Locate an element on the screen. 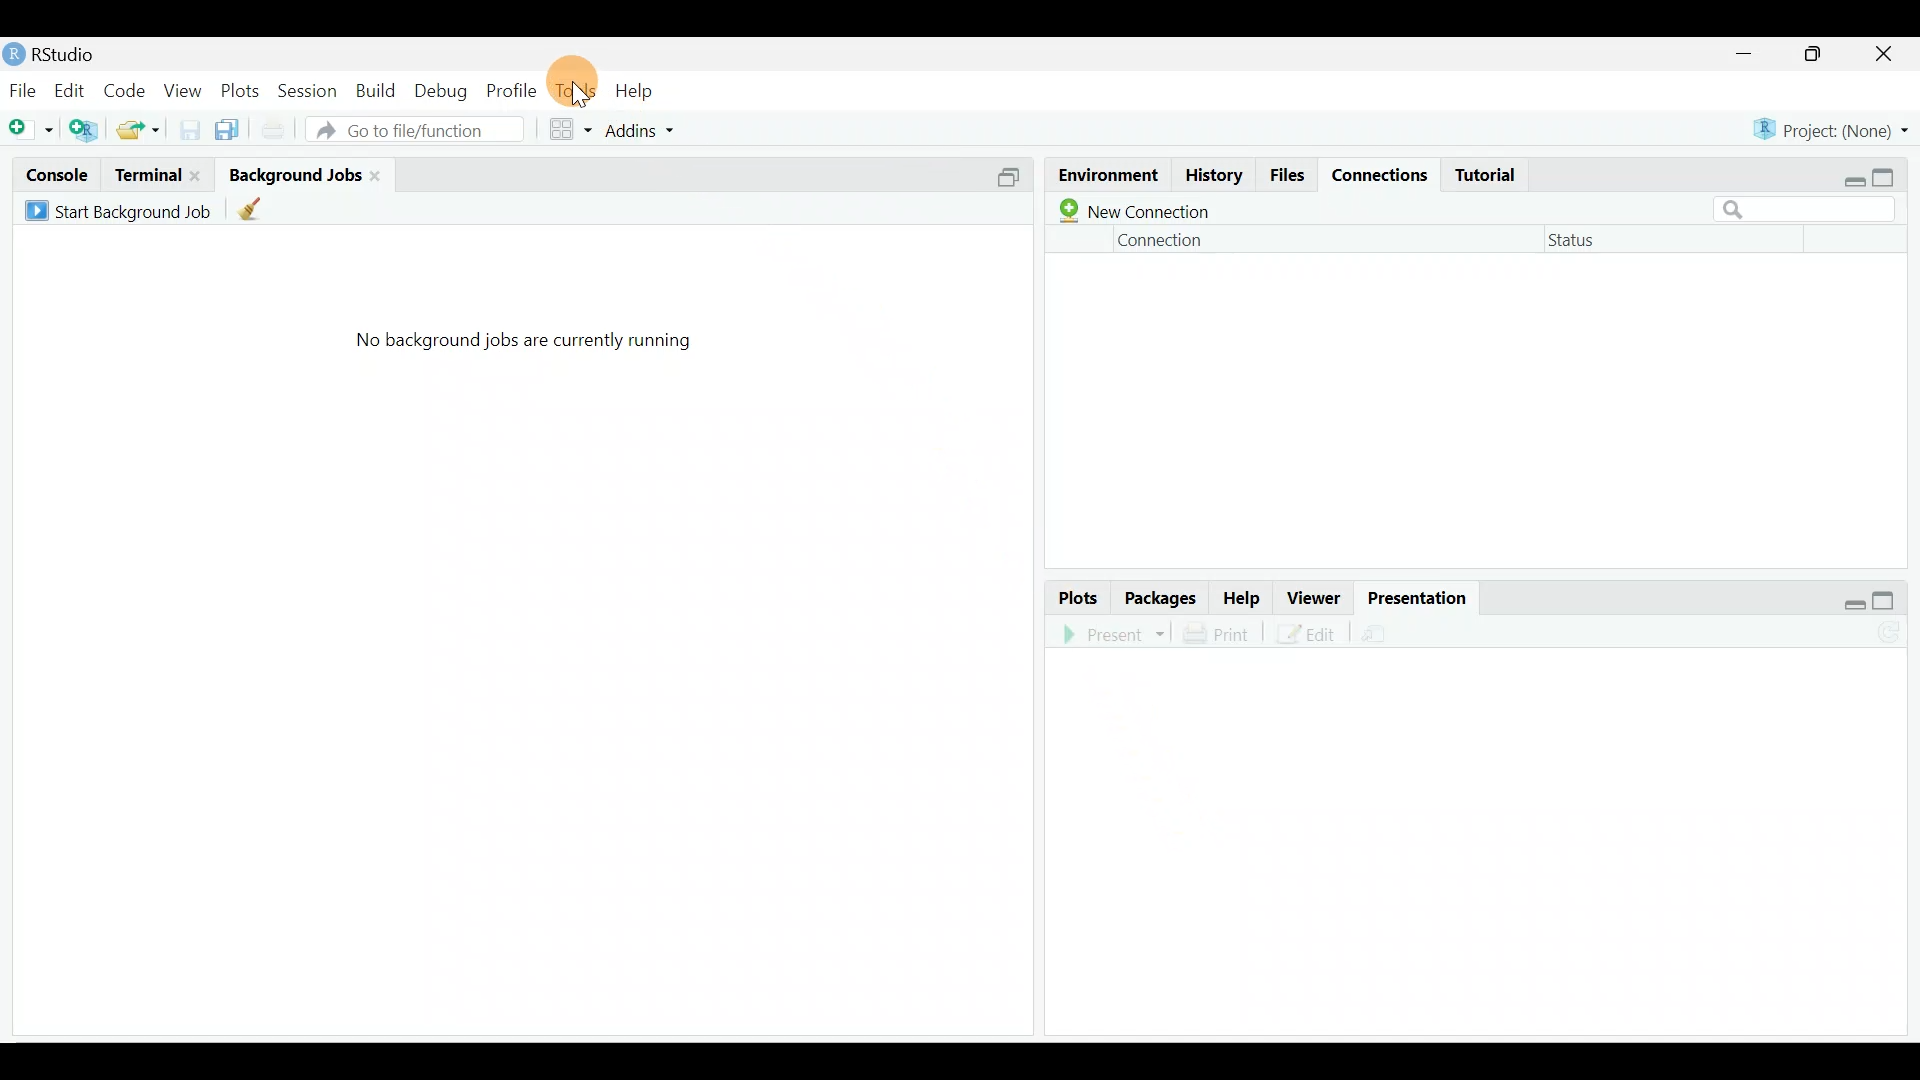 The height and width of the screenshot is (1080, 1920). Presentation is located at coordinates (1409, 594).